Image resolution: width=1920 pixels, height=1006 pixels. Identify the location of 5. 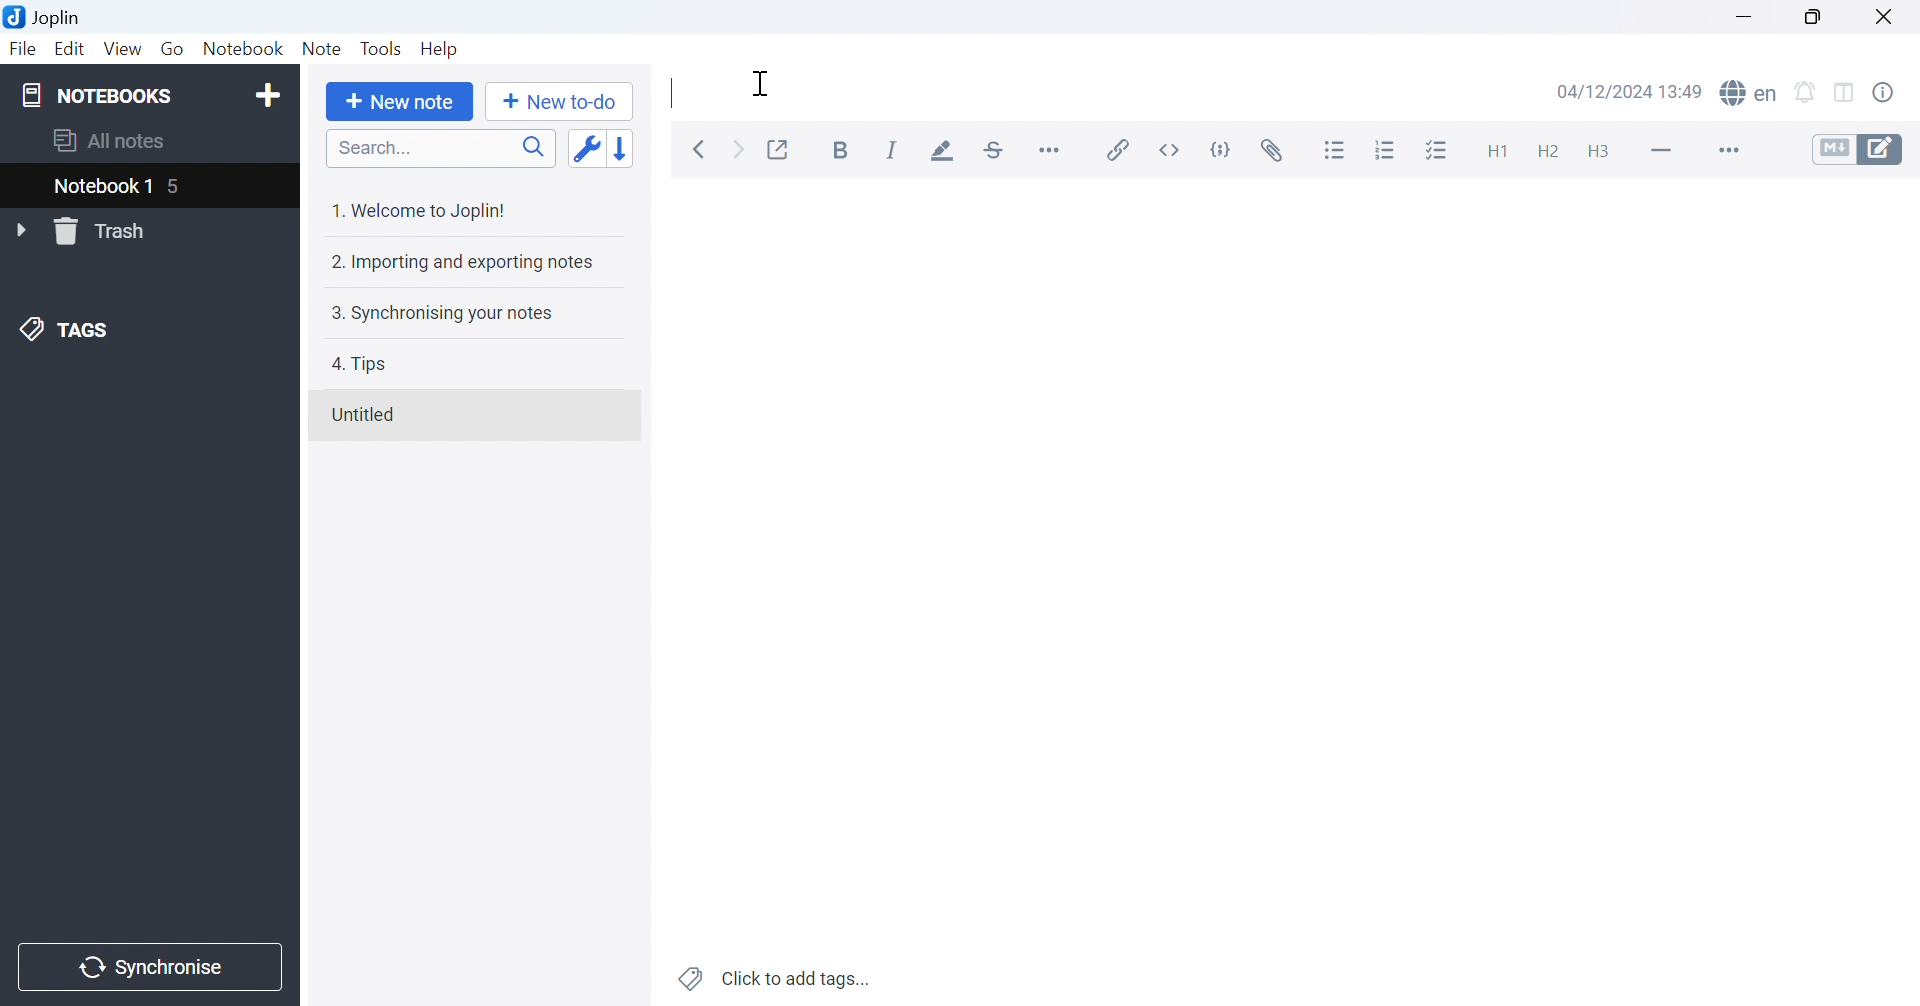
(185, 188).